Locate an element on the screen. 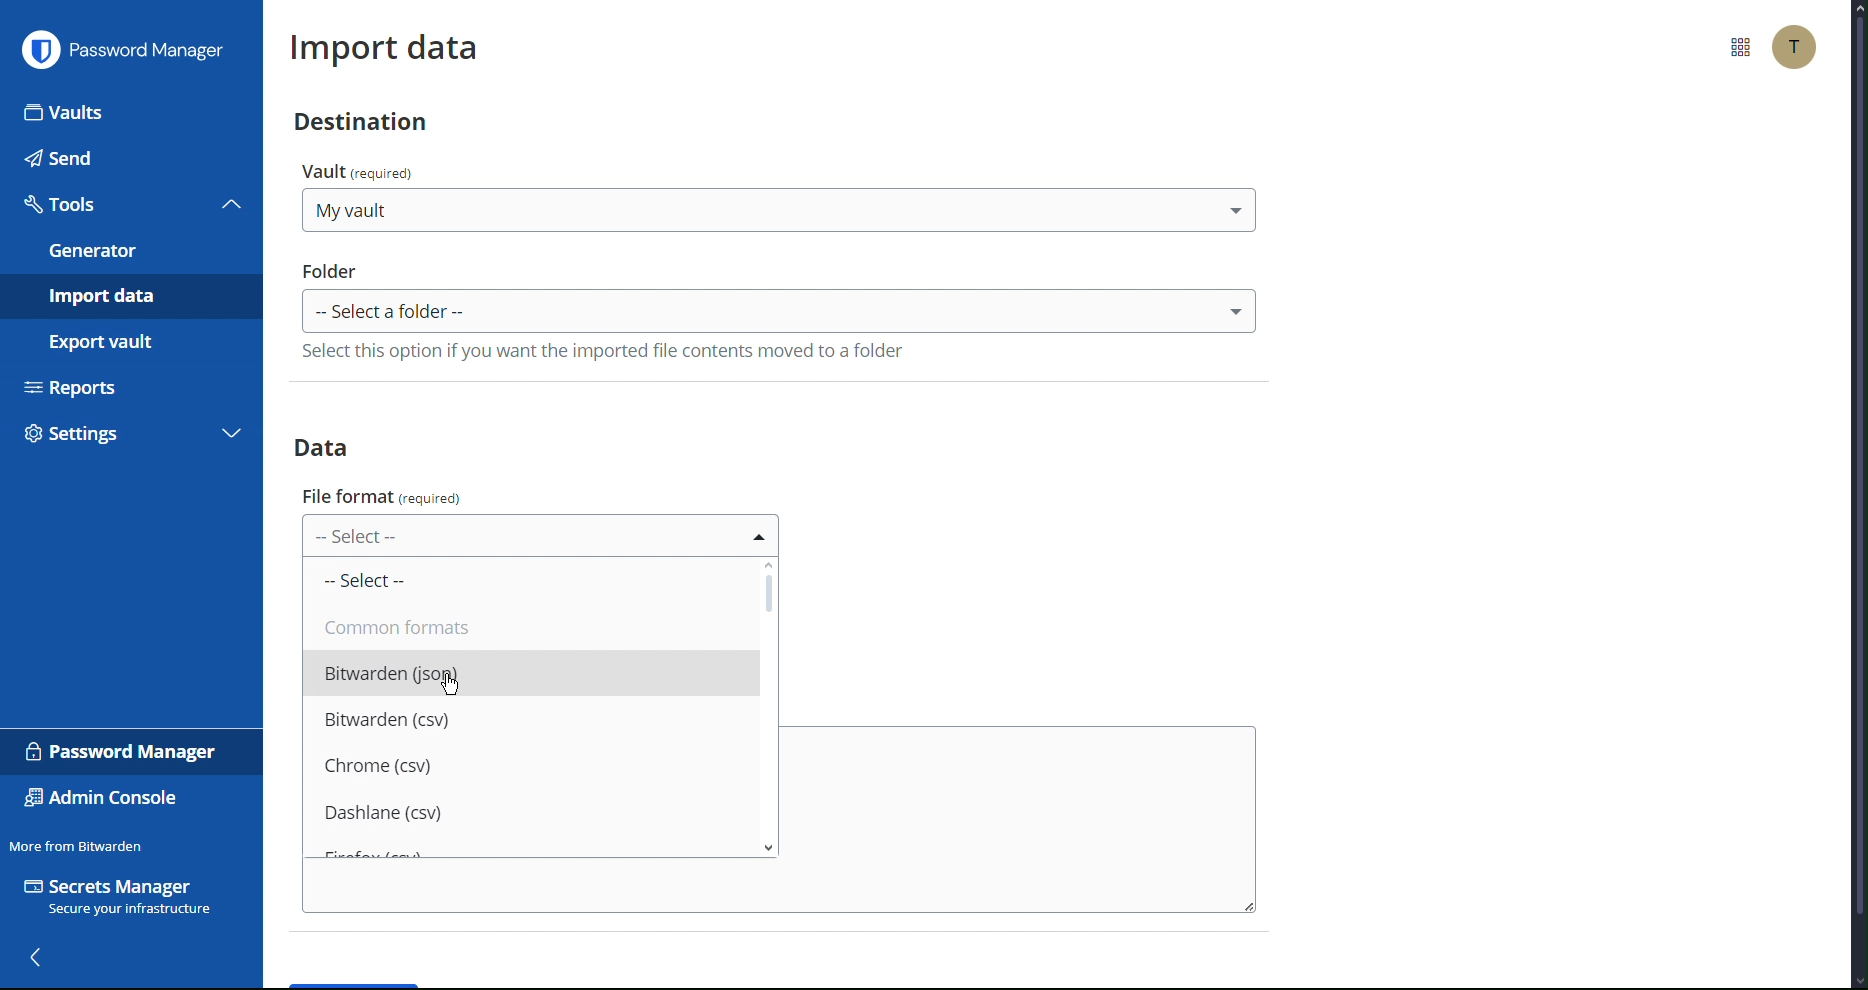  Bitwarden (csv) is located at coordinates (536, 720).